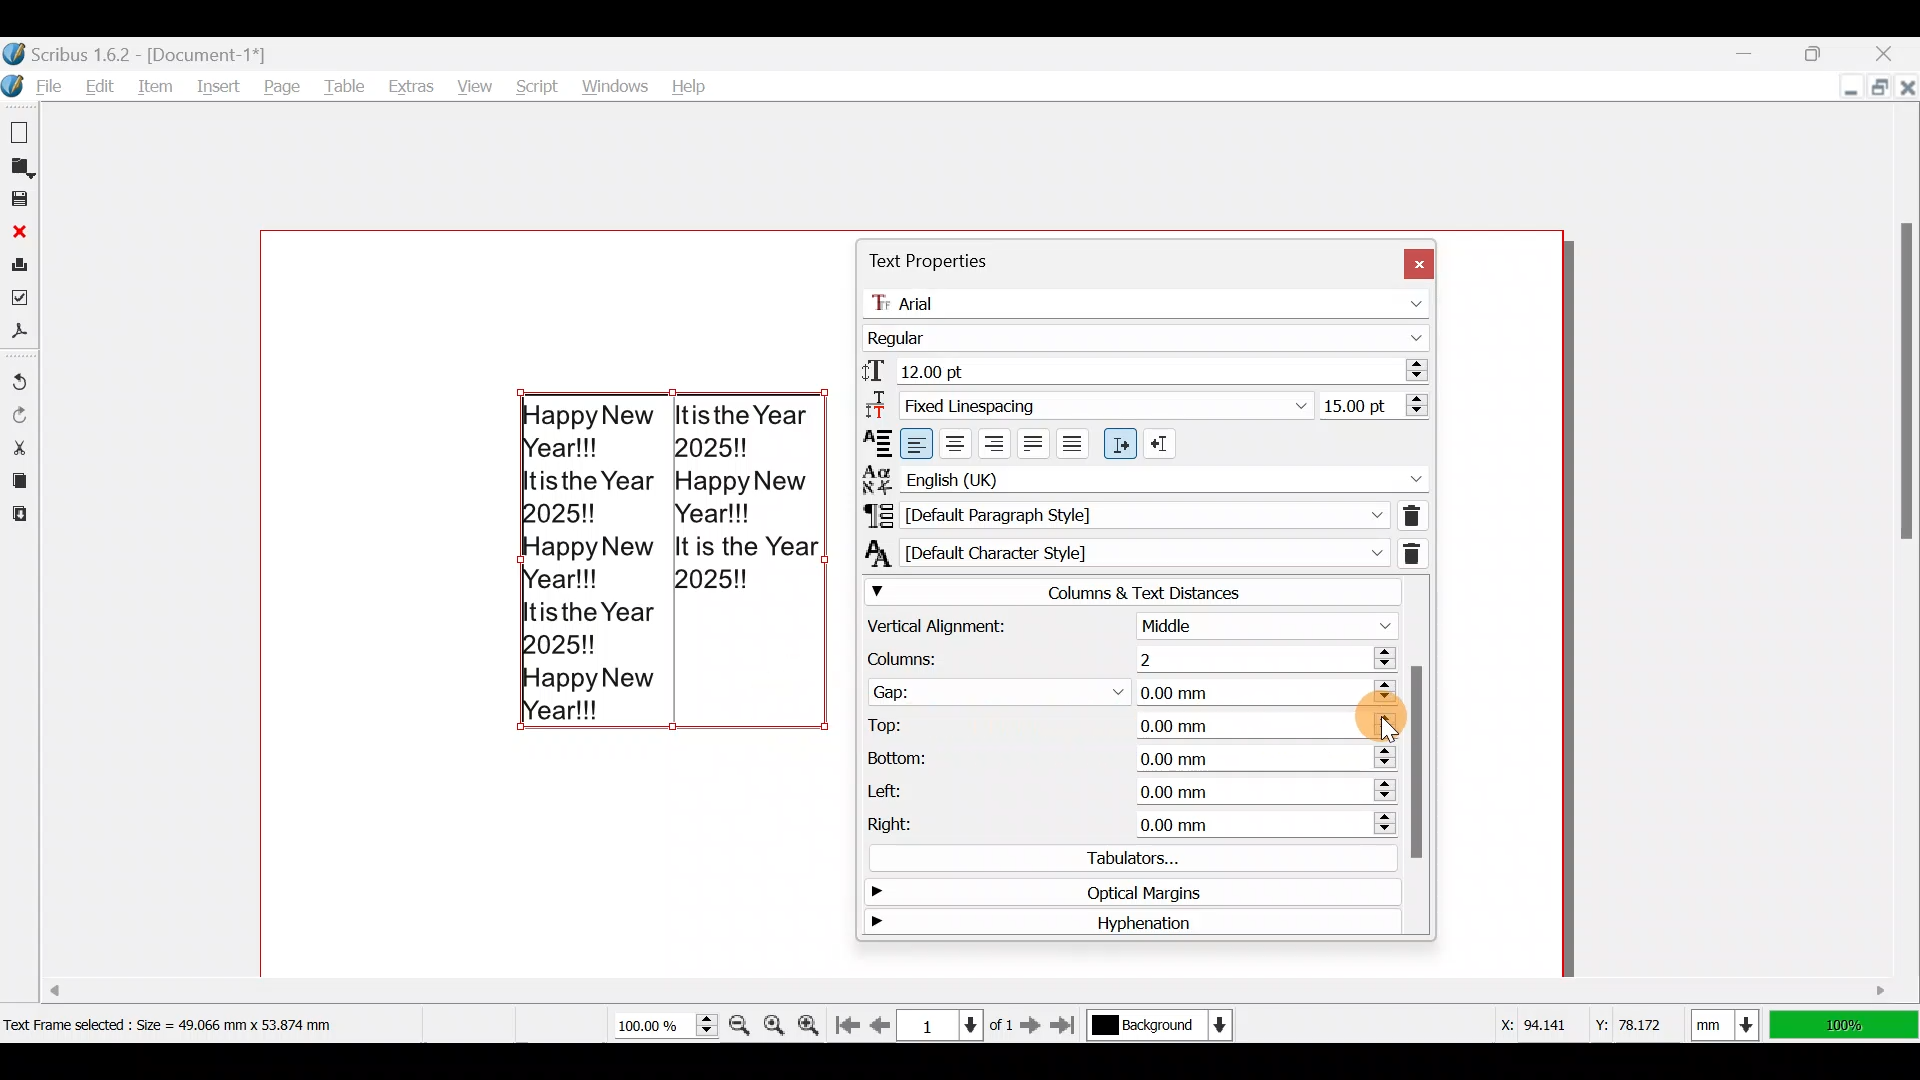 This screenshot has height=1080, width=1920. I want to click on Paragraph style of currently selected text/paragraph, so click(1121, 514).